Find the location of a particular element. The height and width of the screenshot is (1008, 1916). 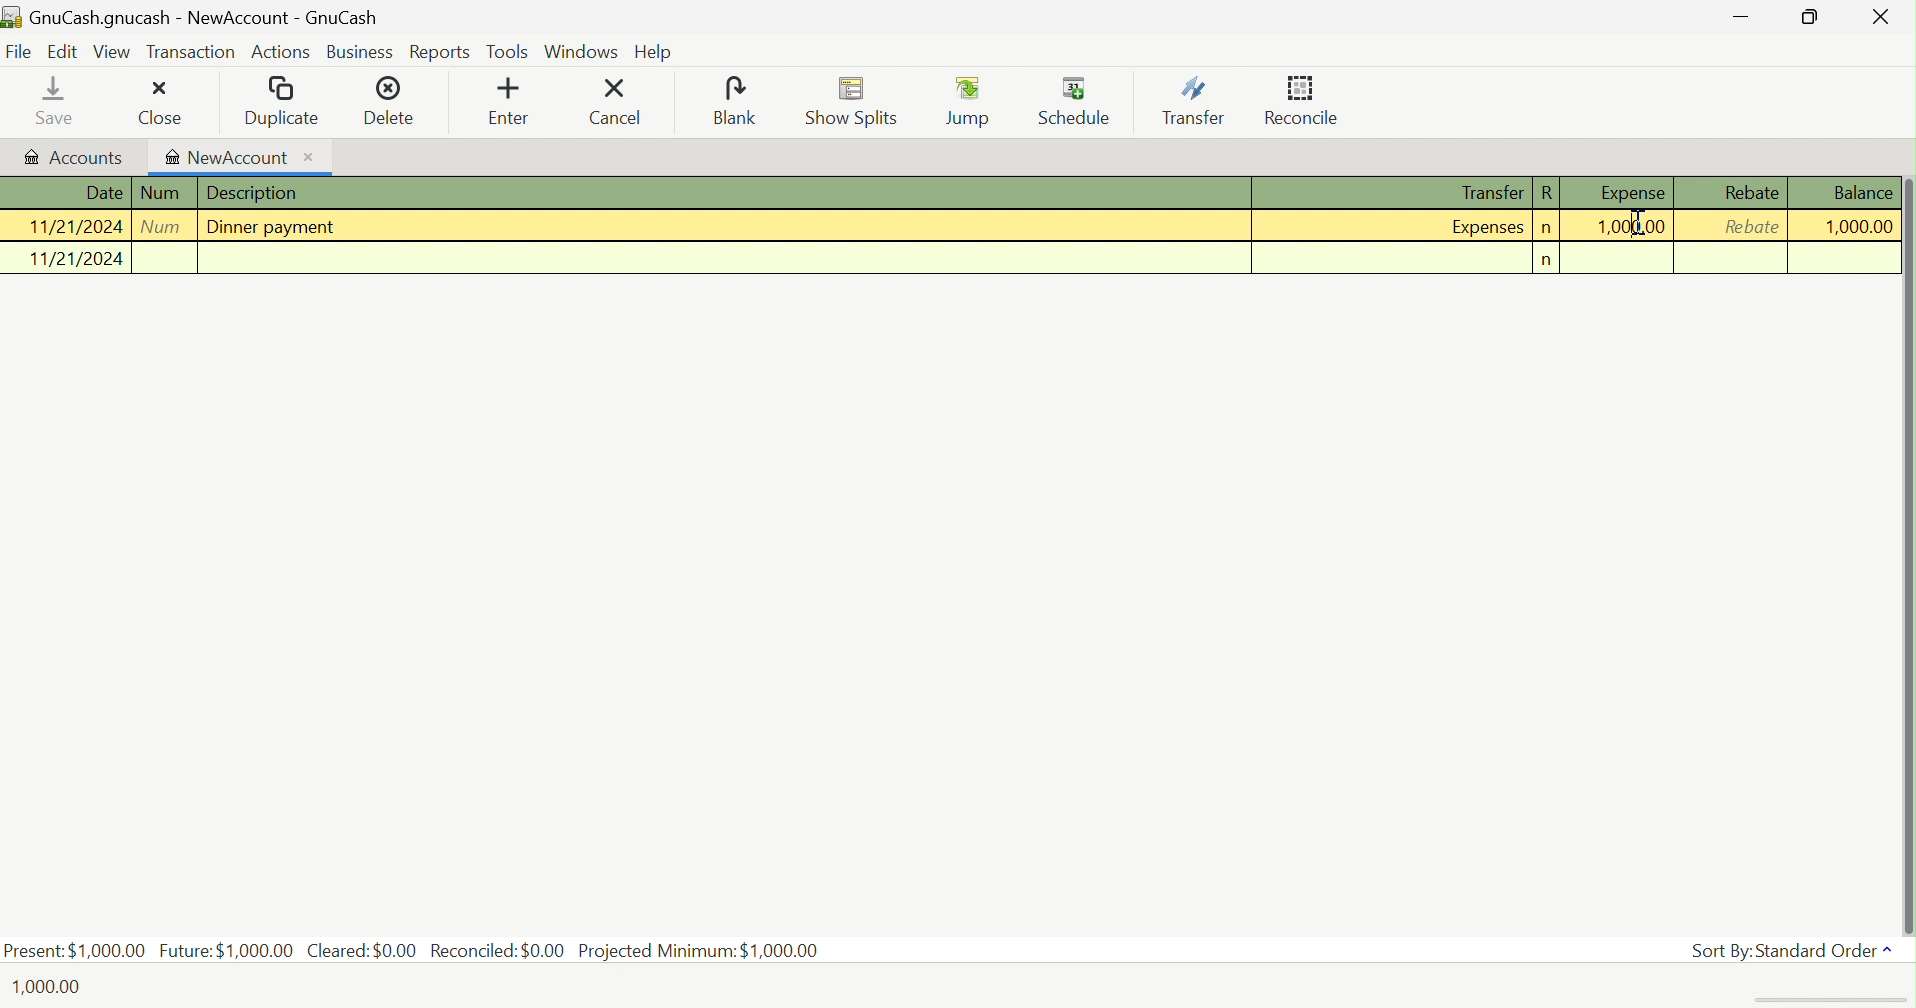

NewAccount is located at coordinates (239, 156).